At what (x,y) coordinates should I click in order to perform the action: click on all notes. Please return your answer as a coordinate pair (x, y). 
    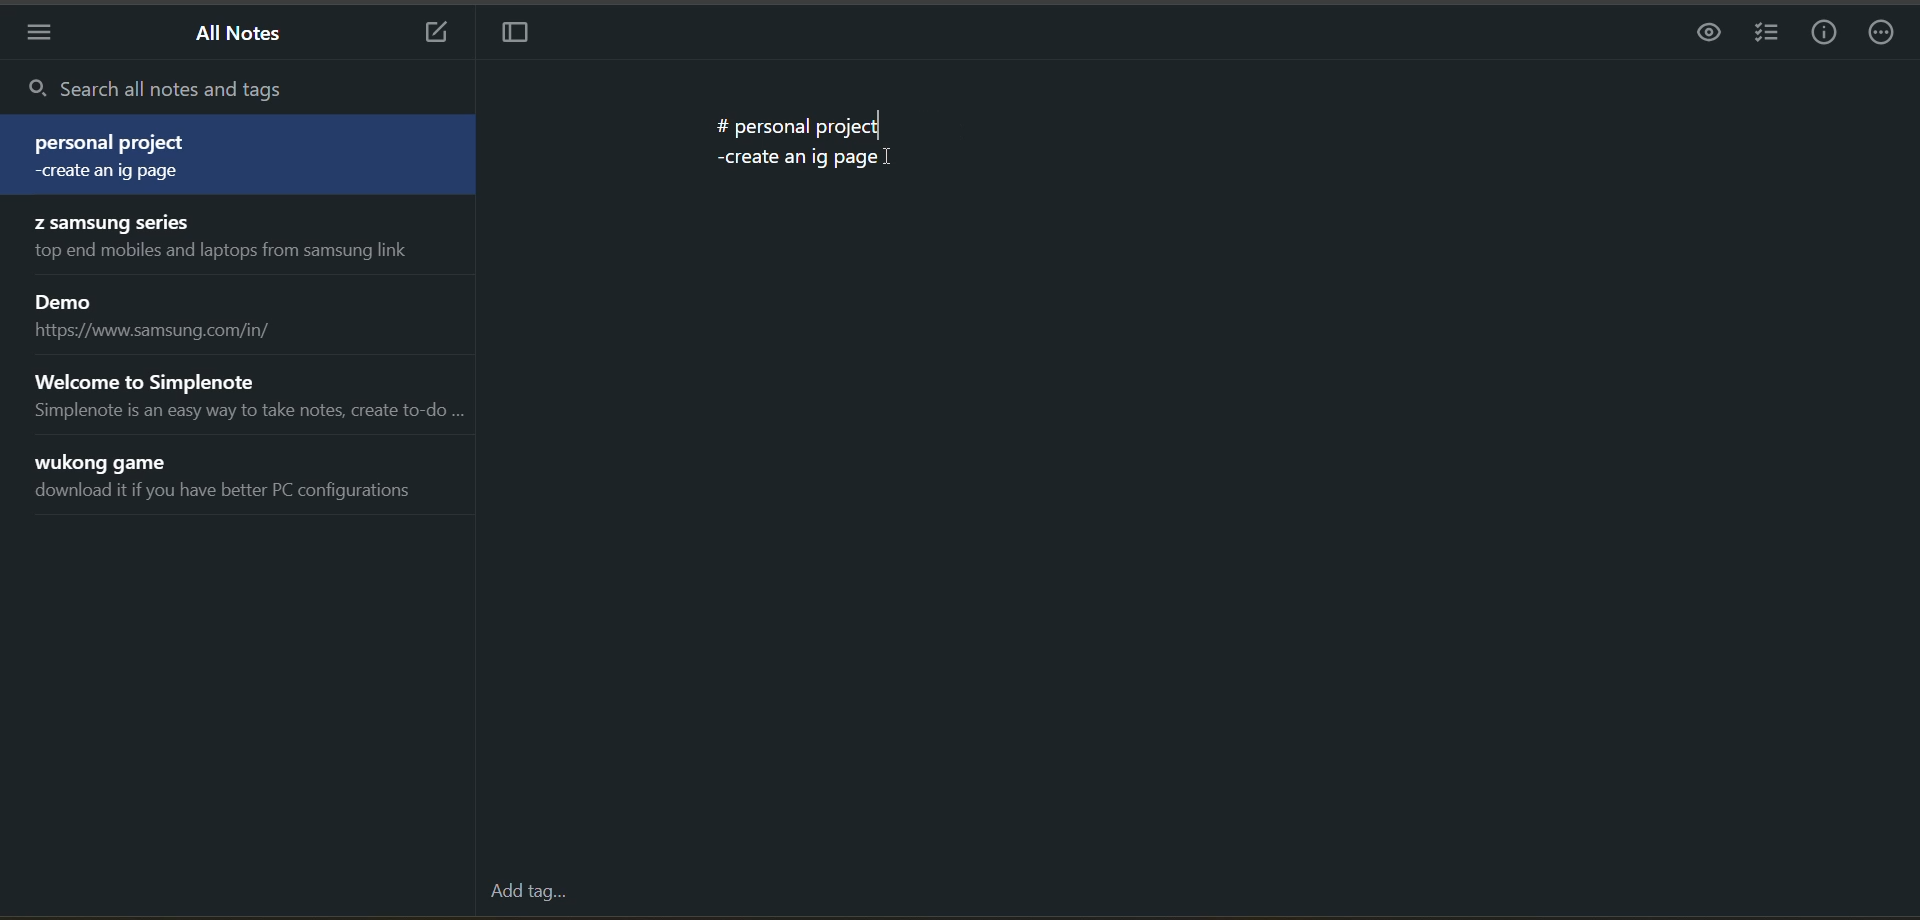
    Looking at the image, I should click on (239, 35).